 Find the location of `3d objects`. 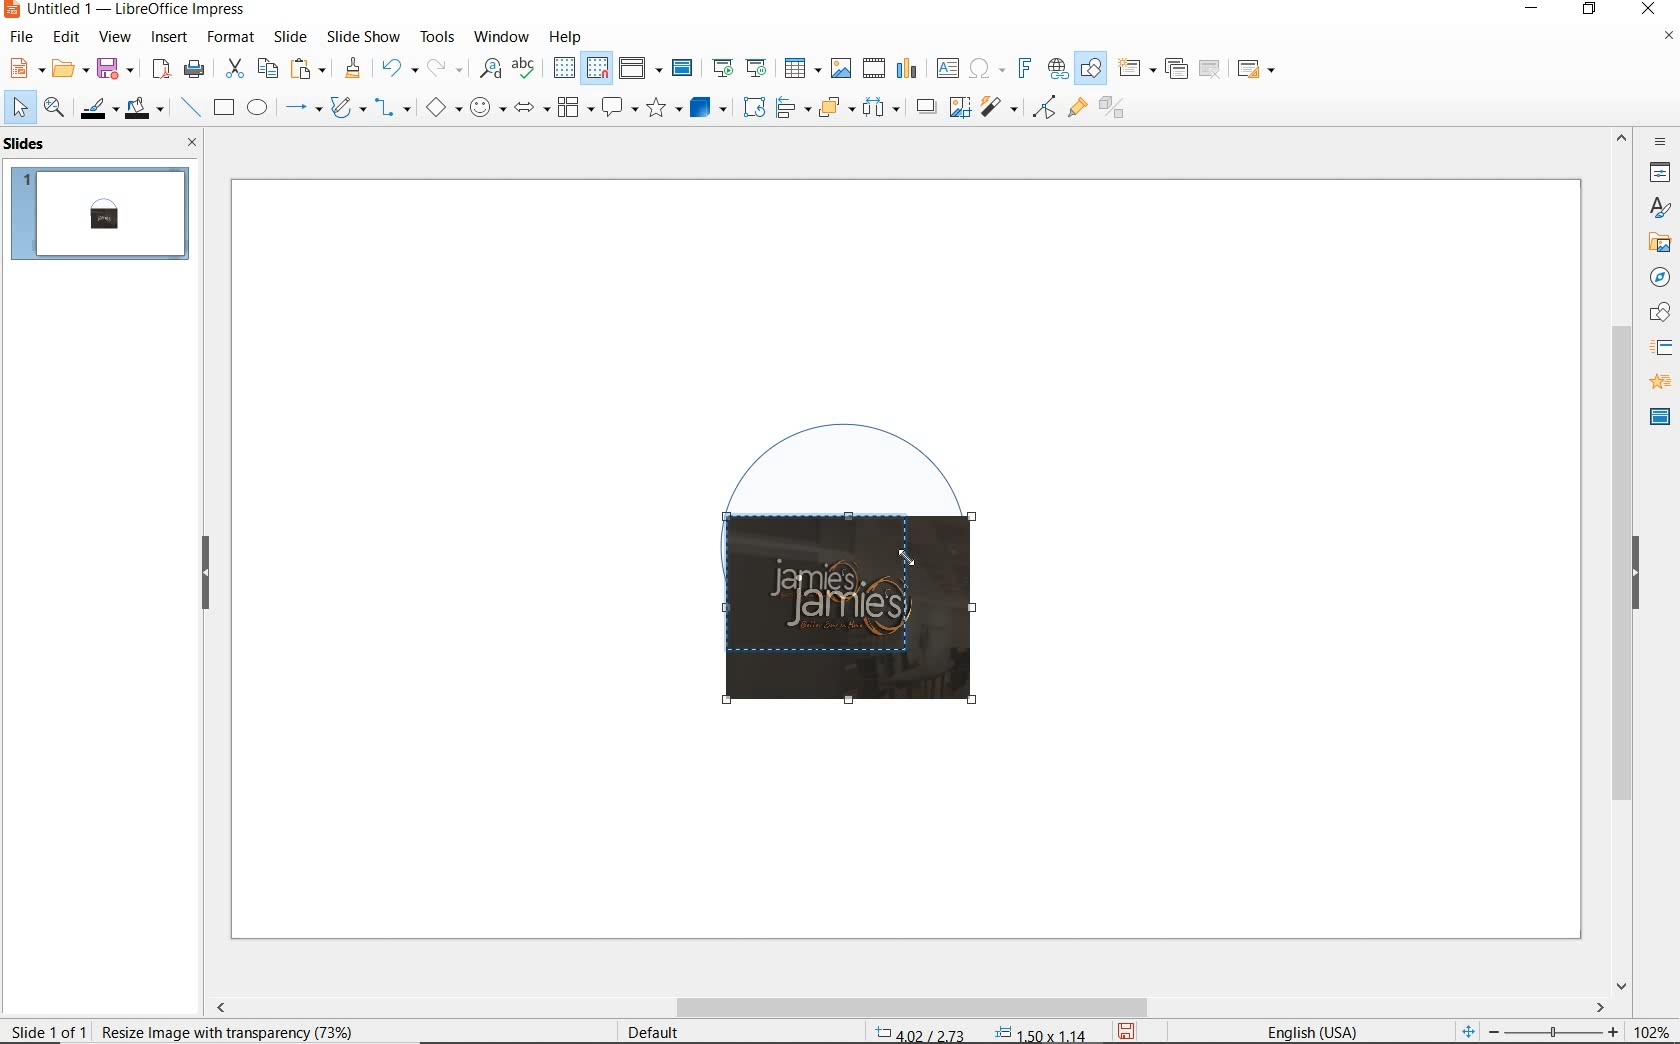

3d objects is located at coordinates (709, 108).